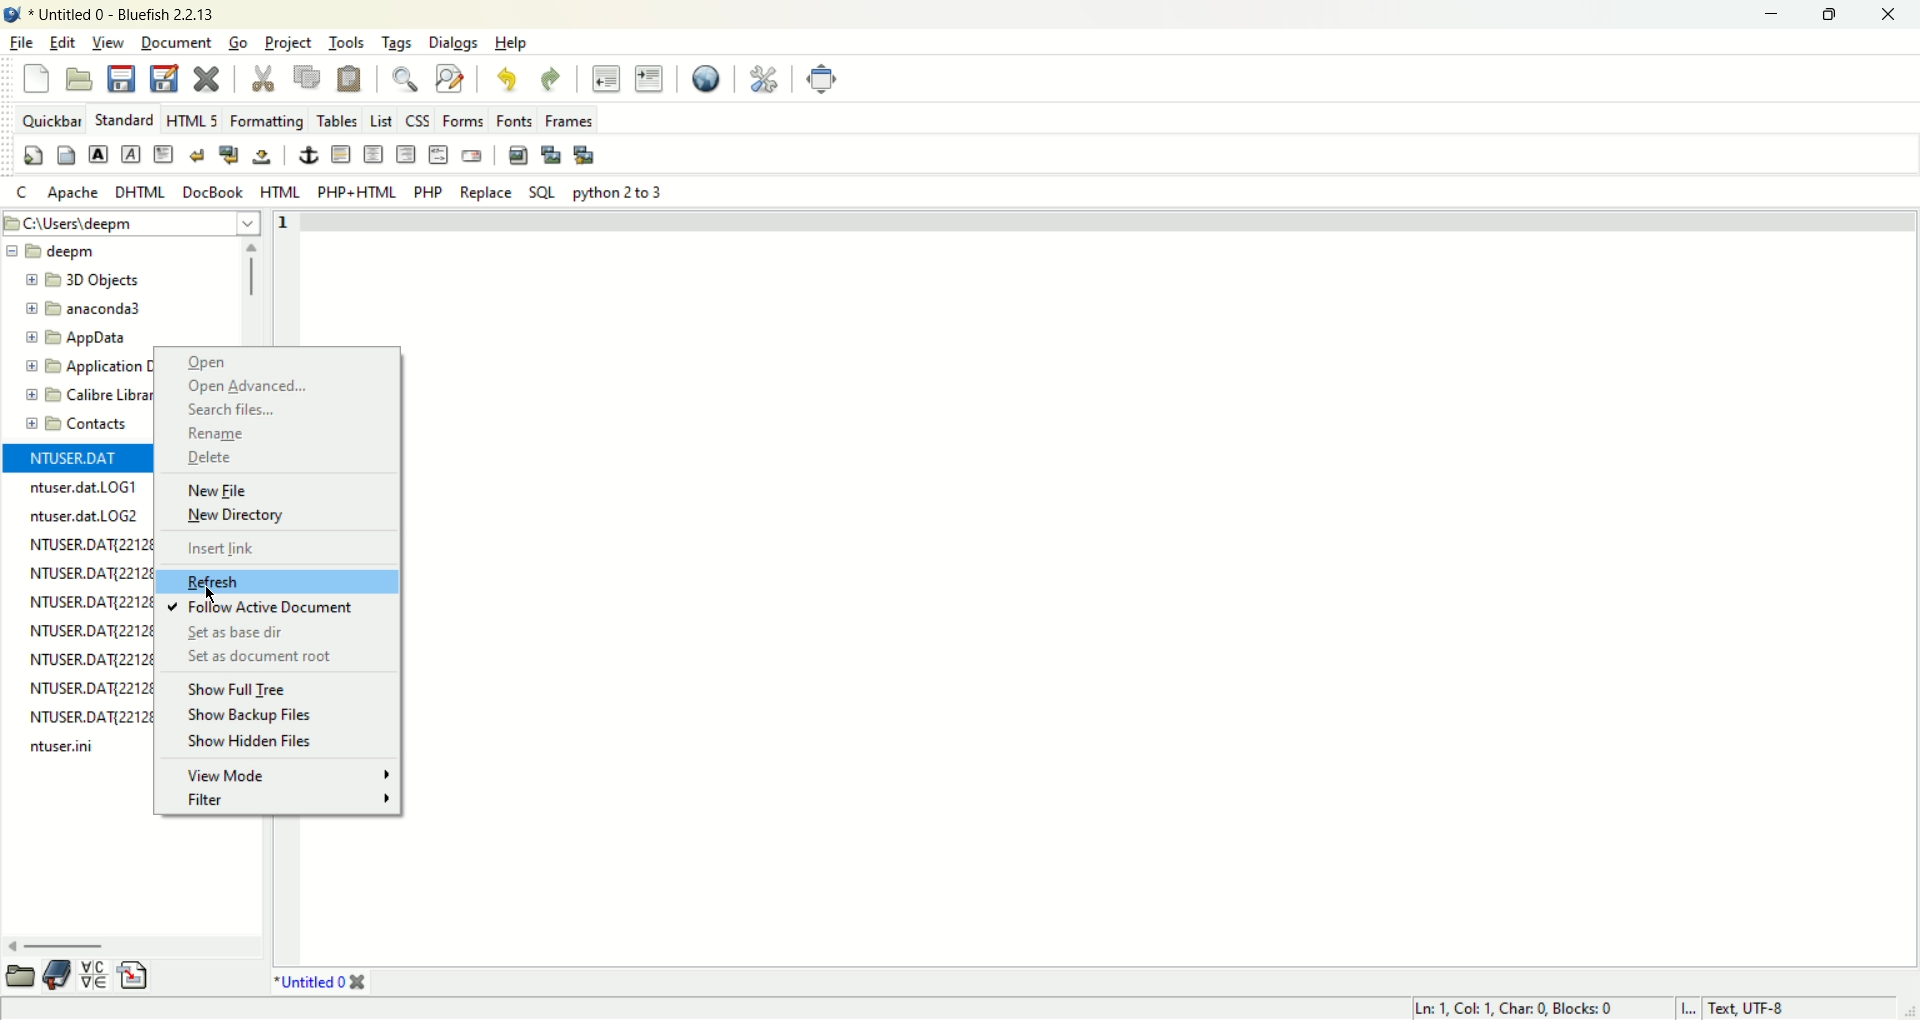  What do you see at coordinates (80, 366) in the screenshot?
I see `folder name` at bounding box center [80, 366].